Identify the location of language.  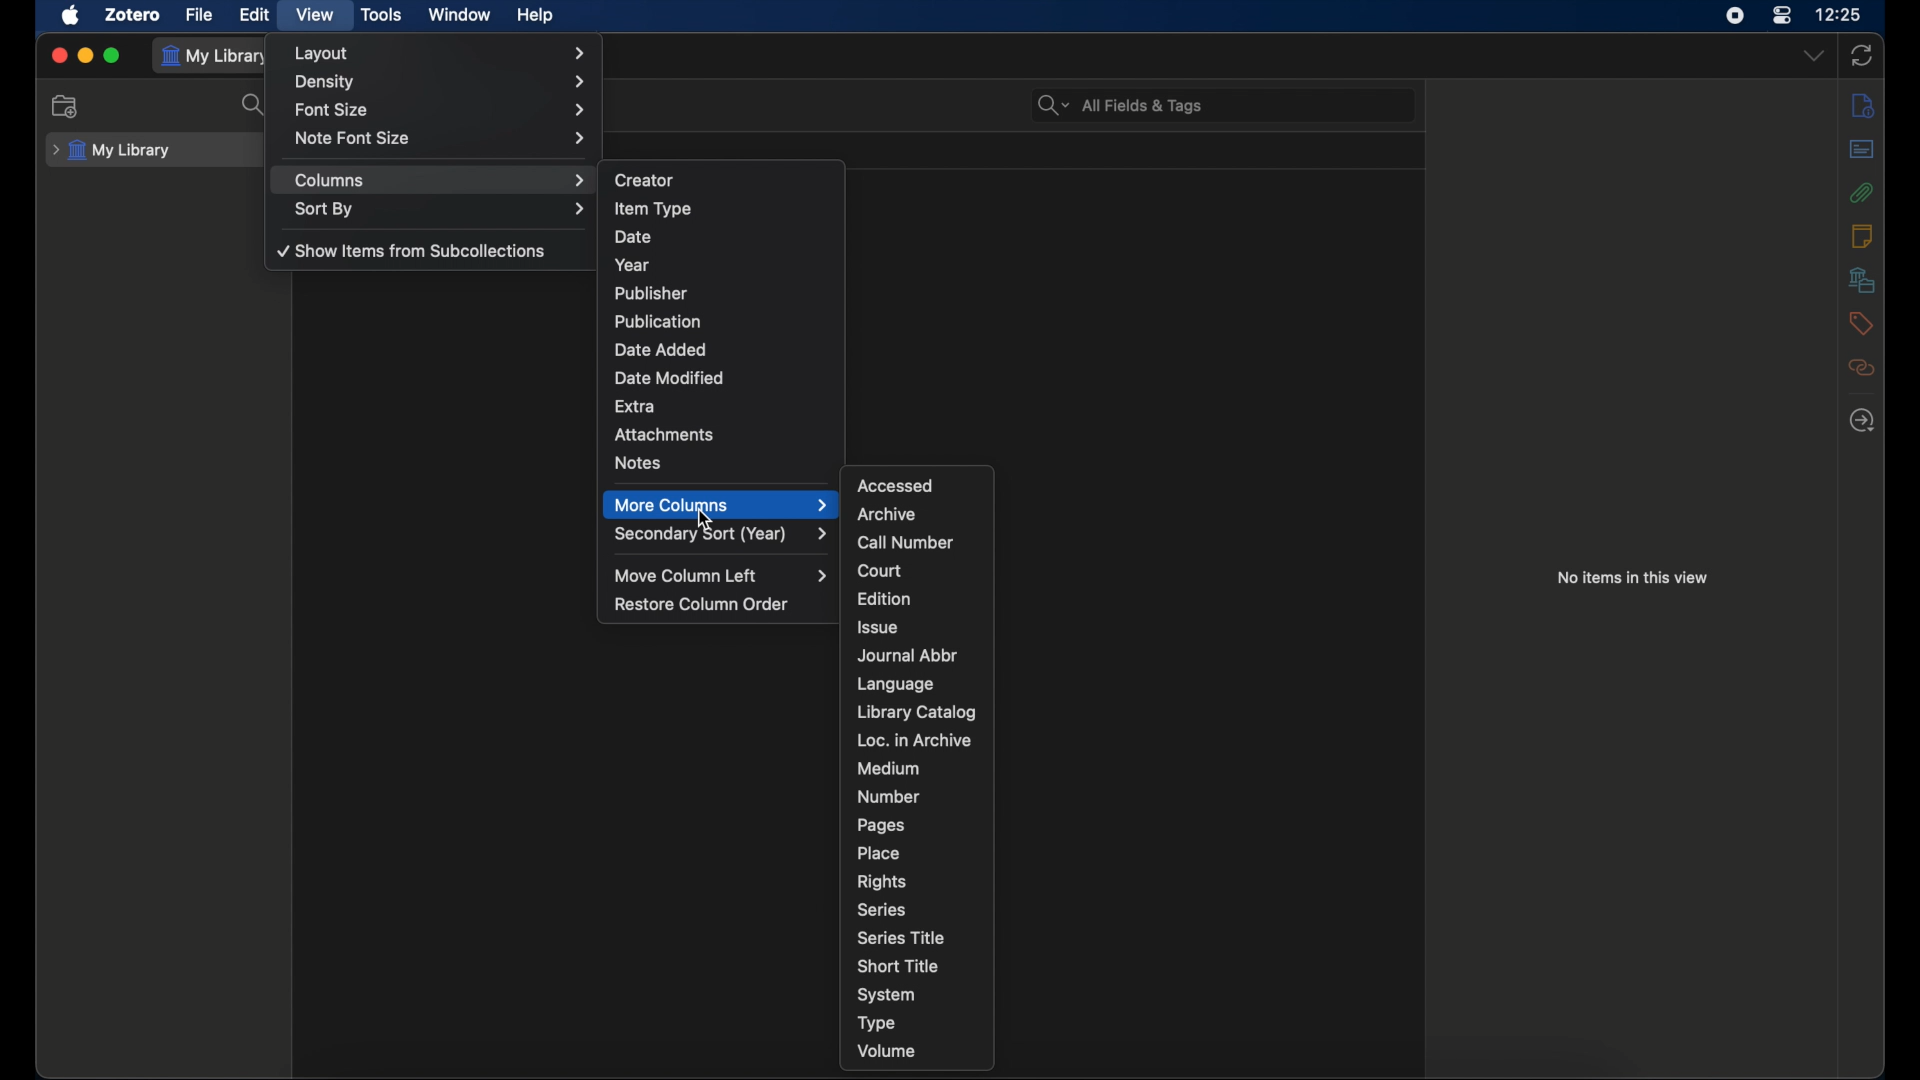
(895, 684).